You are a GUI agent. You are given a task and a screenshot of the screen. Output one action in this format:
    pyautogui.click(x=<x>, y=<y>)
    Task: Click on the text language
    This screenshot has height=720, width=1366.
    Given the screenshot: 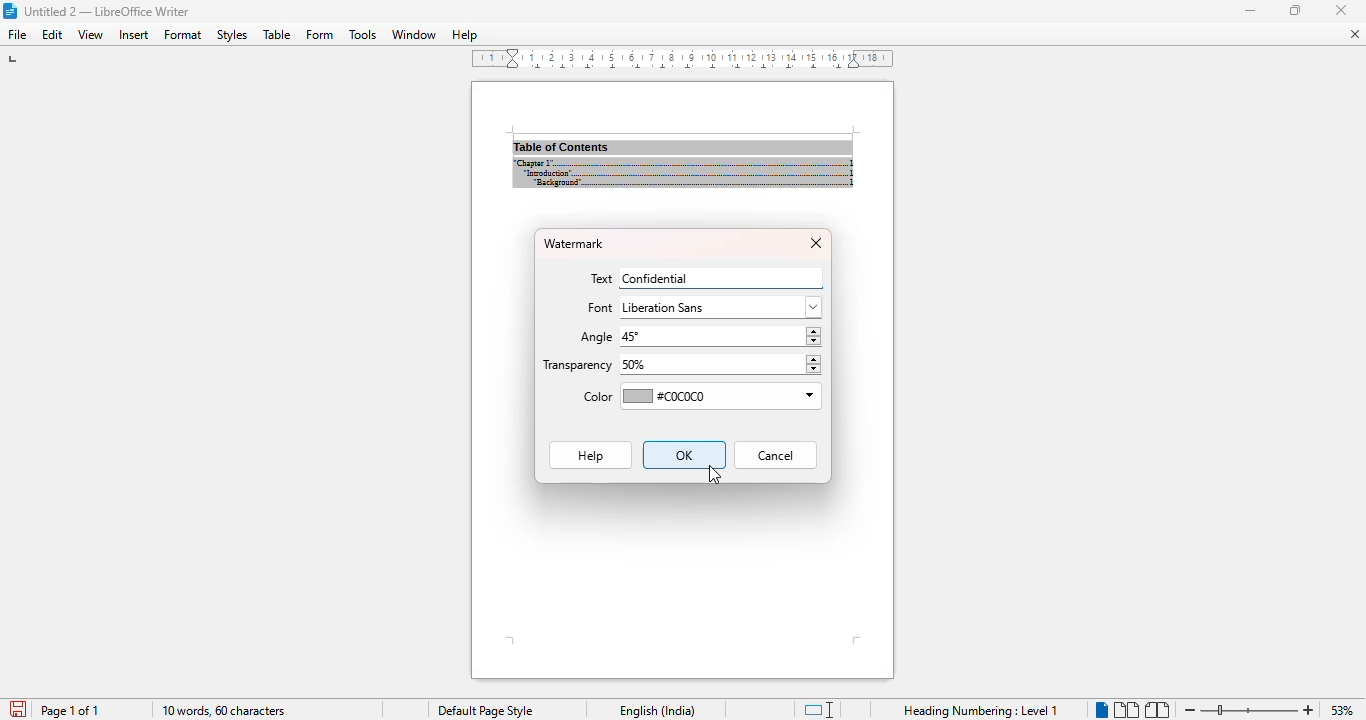 What is the action you would take?
    pyautogui.click(x=659, y=710)
    